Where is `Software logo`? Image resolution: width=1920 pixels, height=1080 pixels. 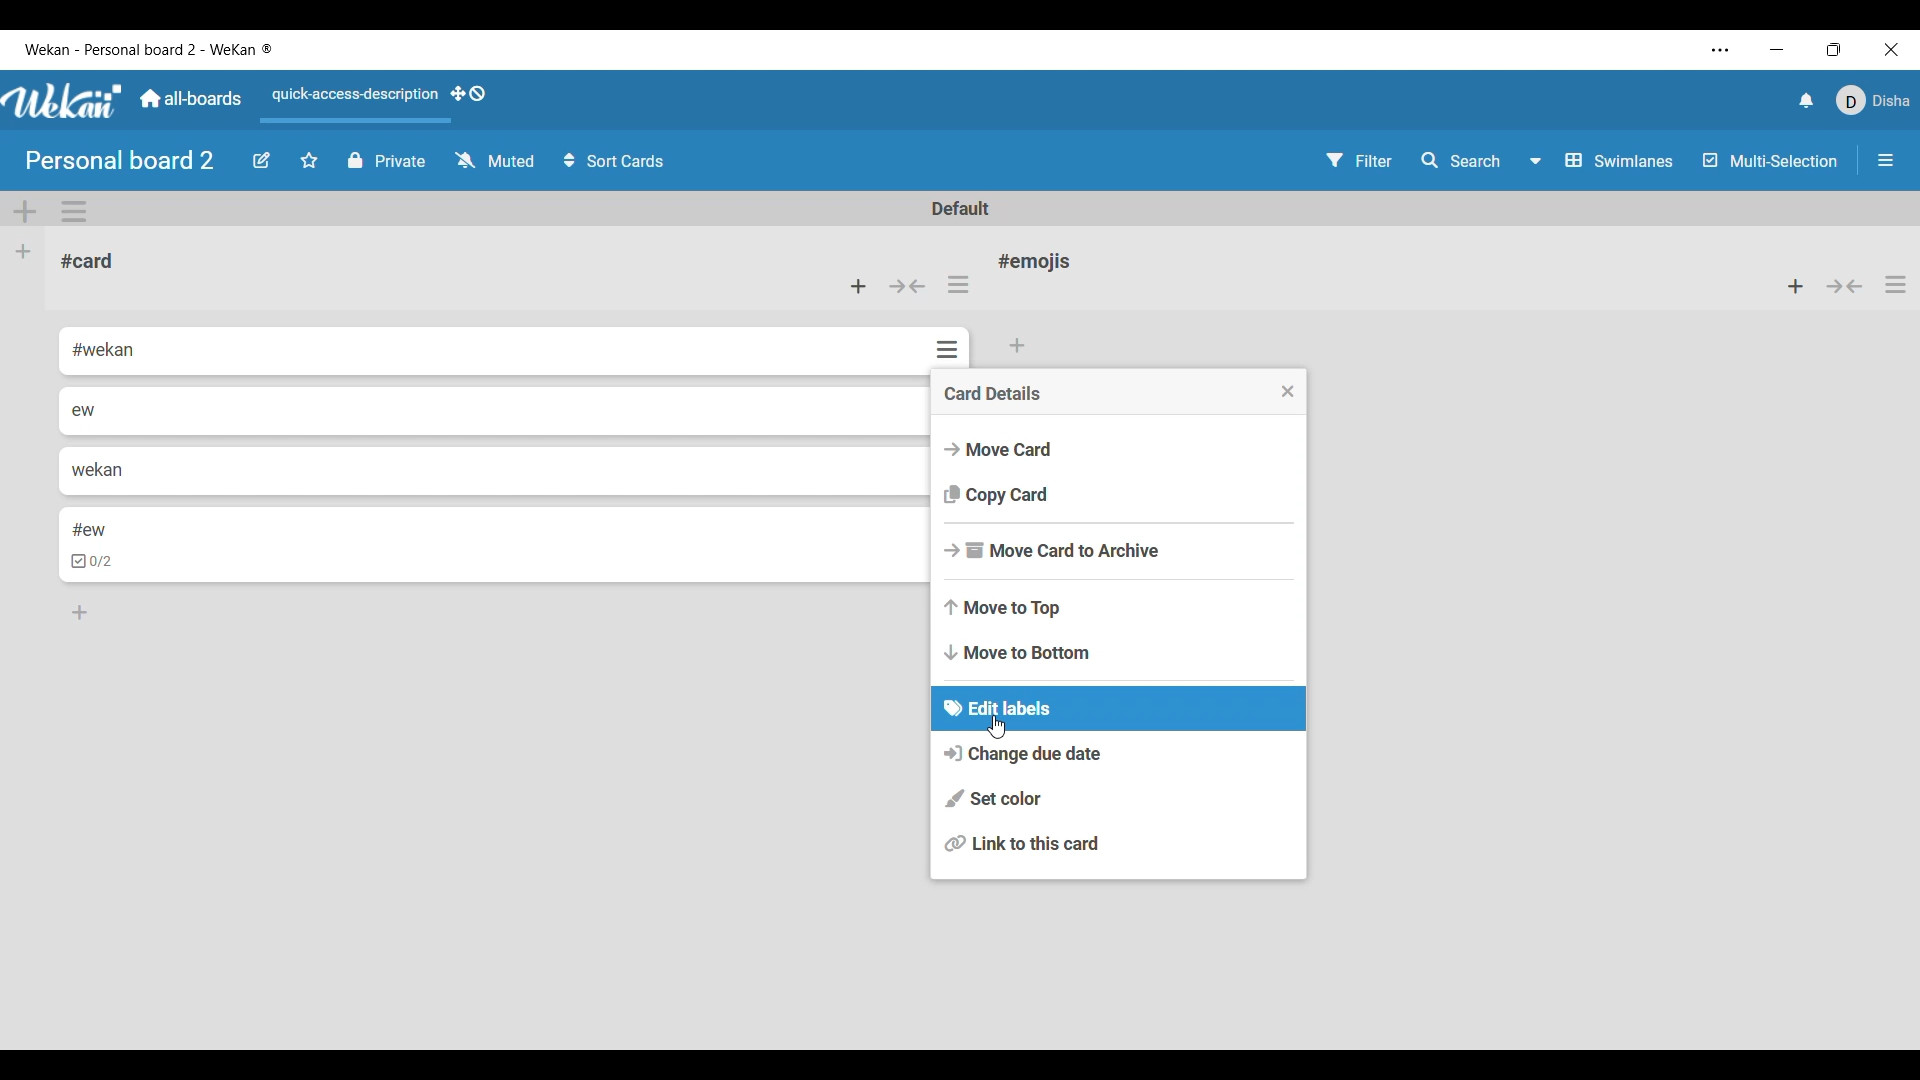
Software logo is located at coordinates (63, 101).